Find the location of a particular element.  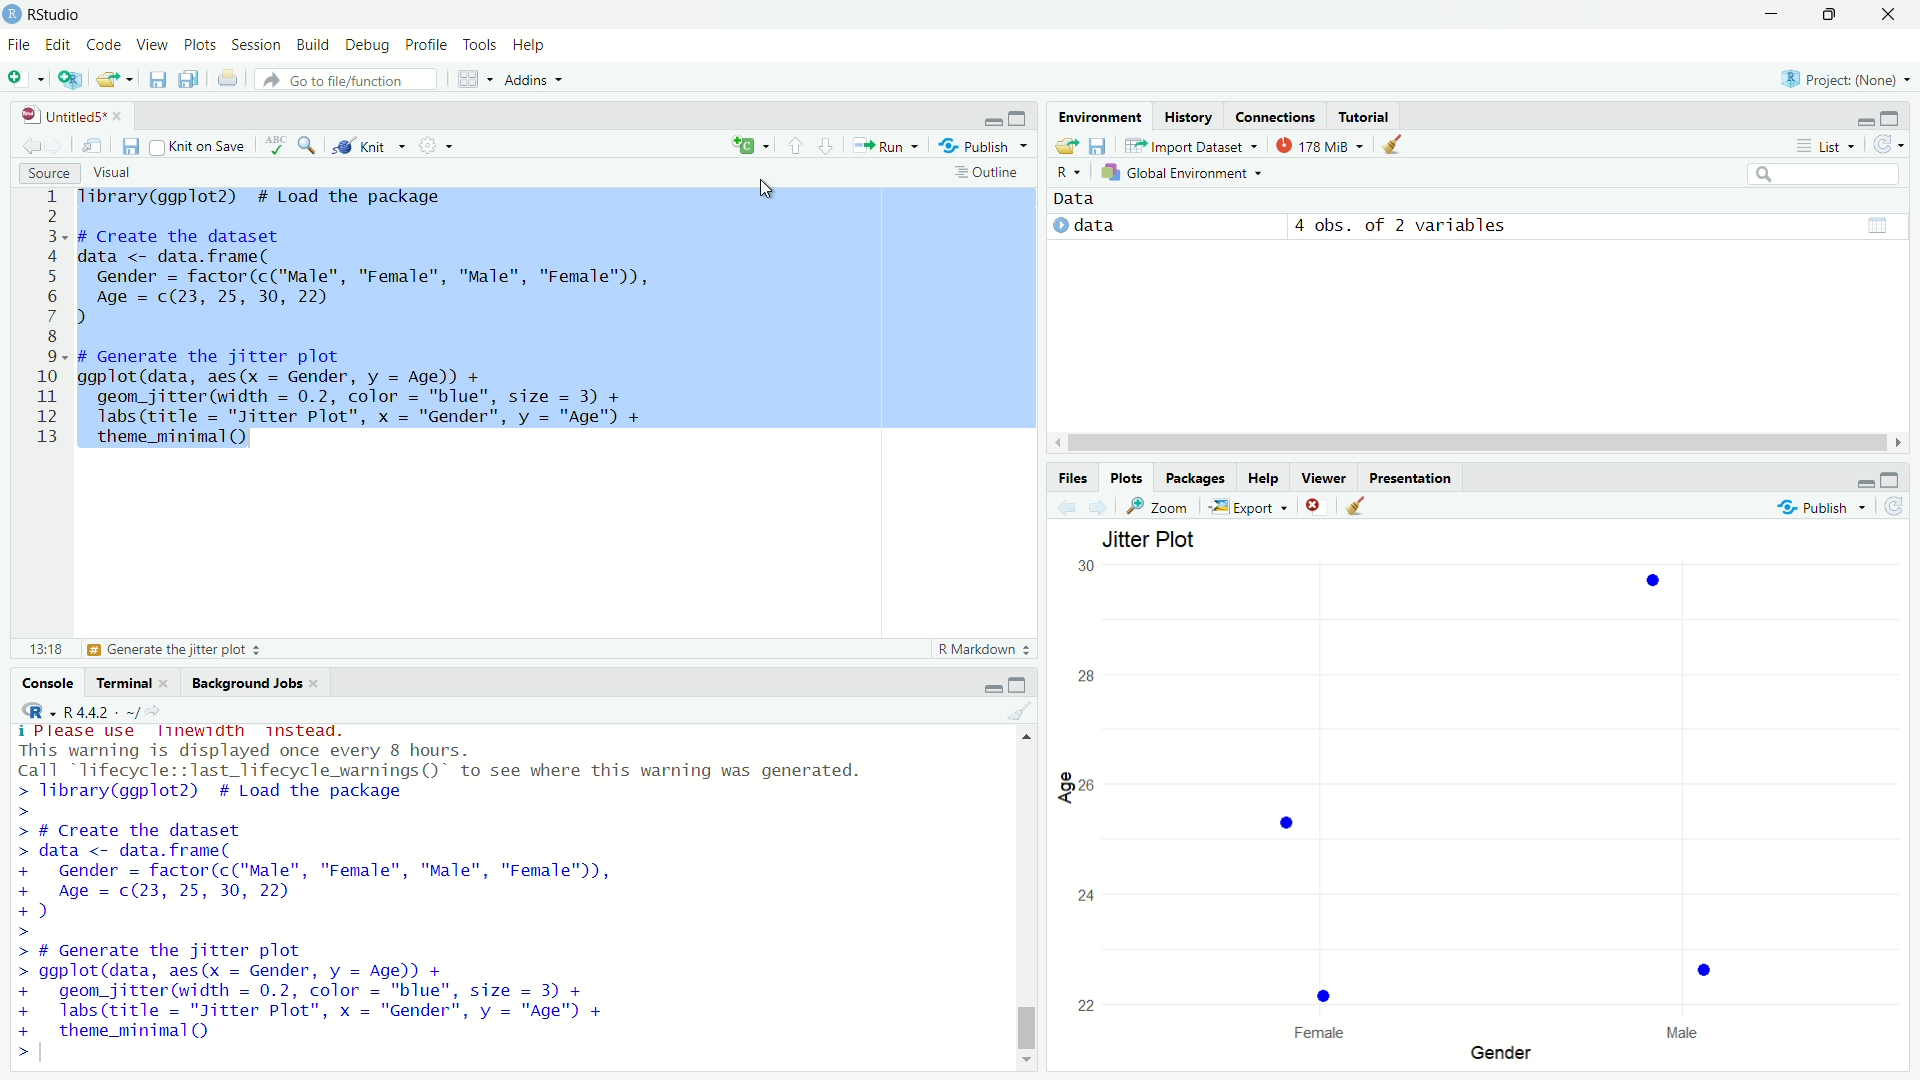

move up is located at coordinates (1025, 737).